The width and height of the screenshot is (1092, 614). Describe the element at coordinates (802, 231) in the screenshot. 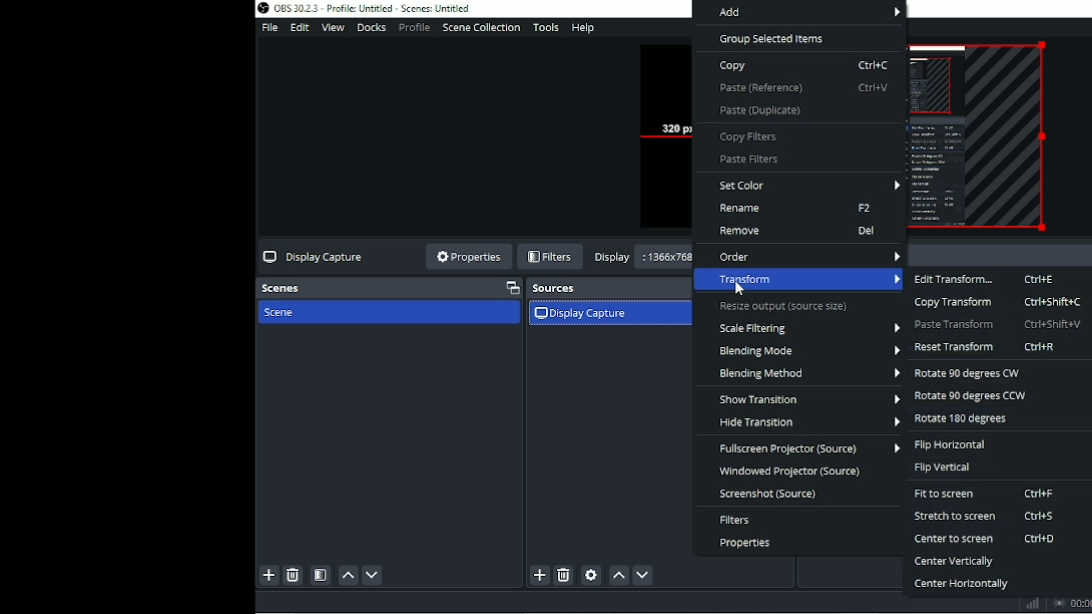

I see `Remove` at that location.